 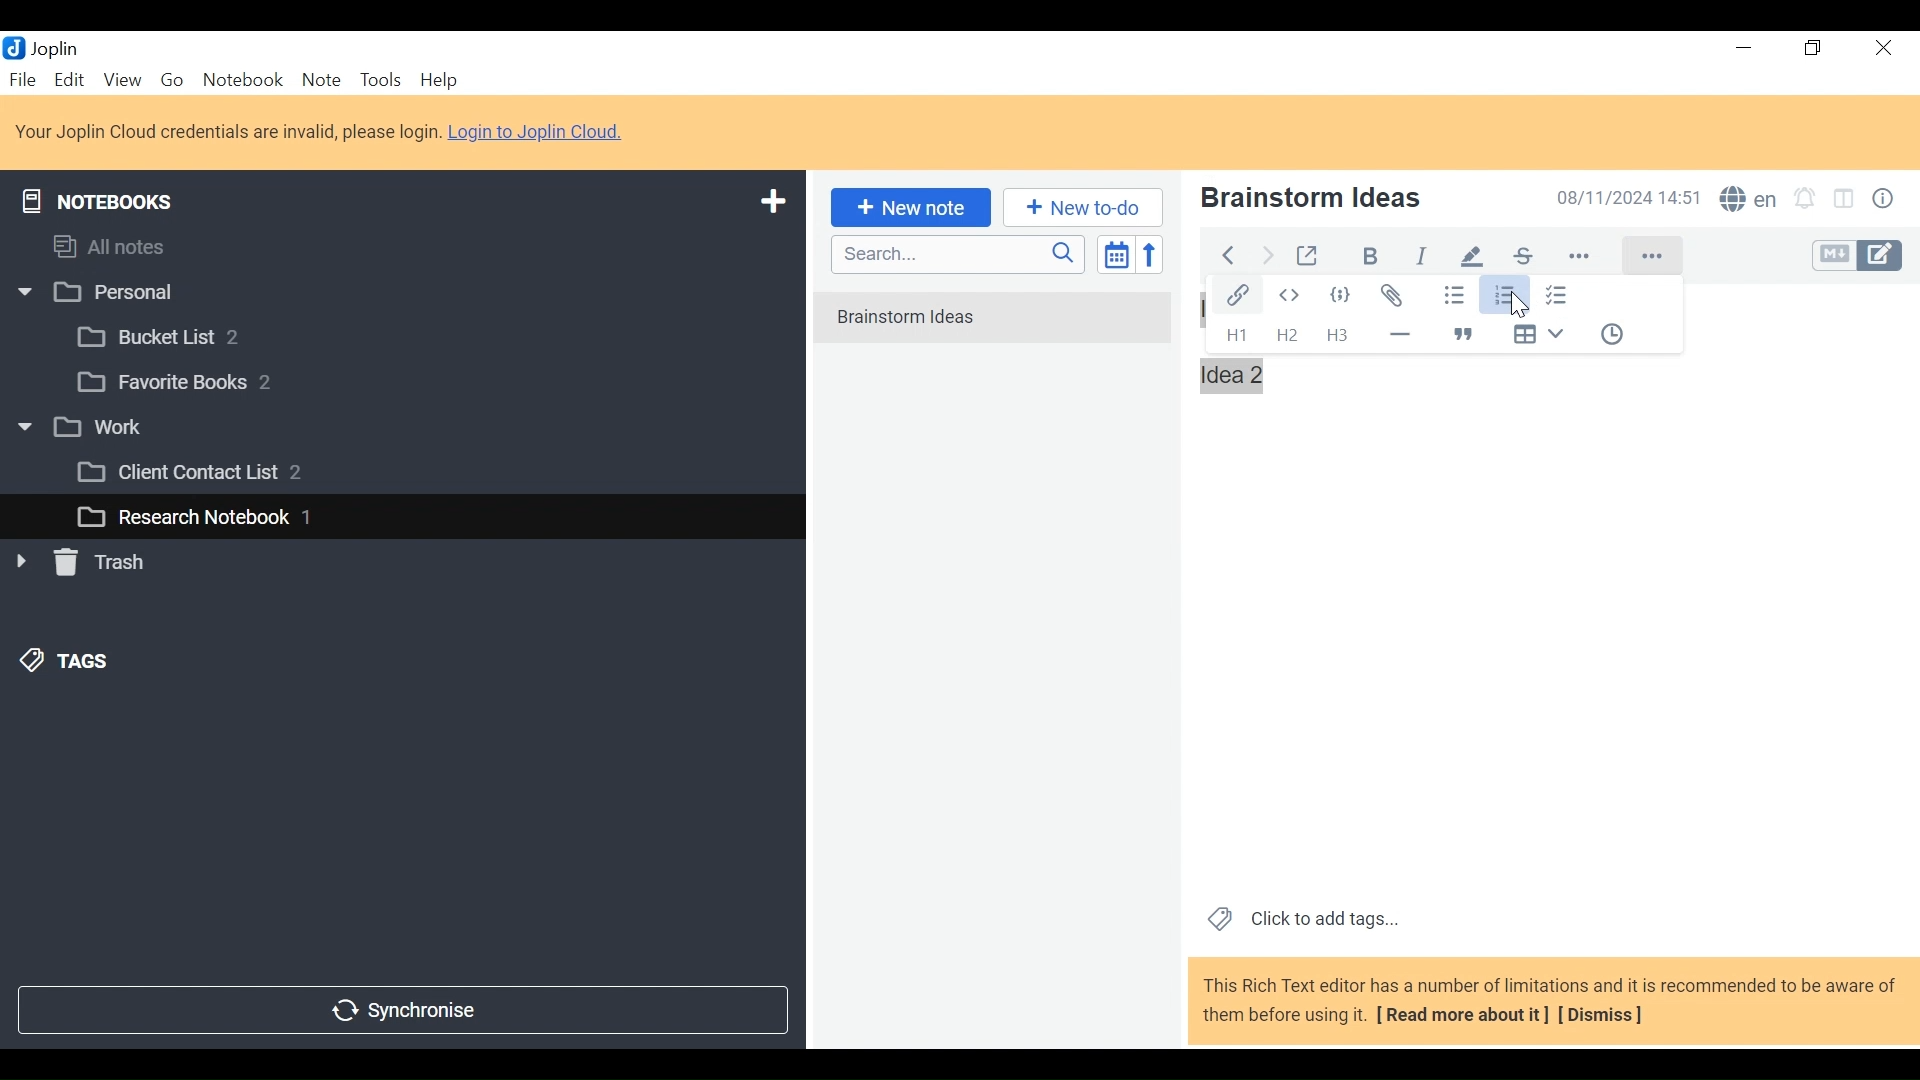 What do you see at coordinates (1238, 335) in the screenshot?
I see `Headings` at bounding box center [1238, 335].